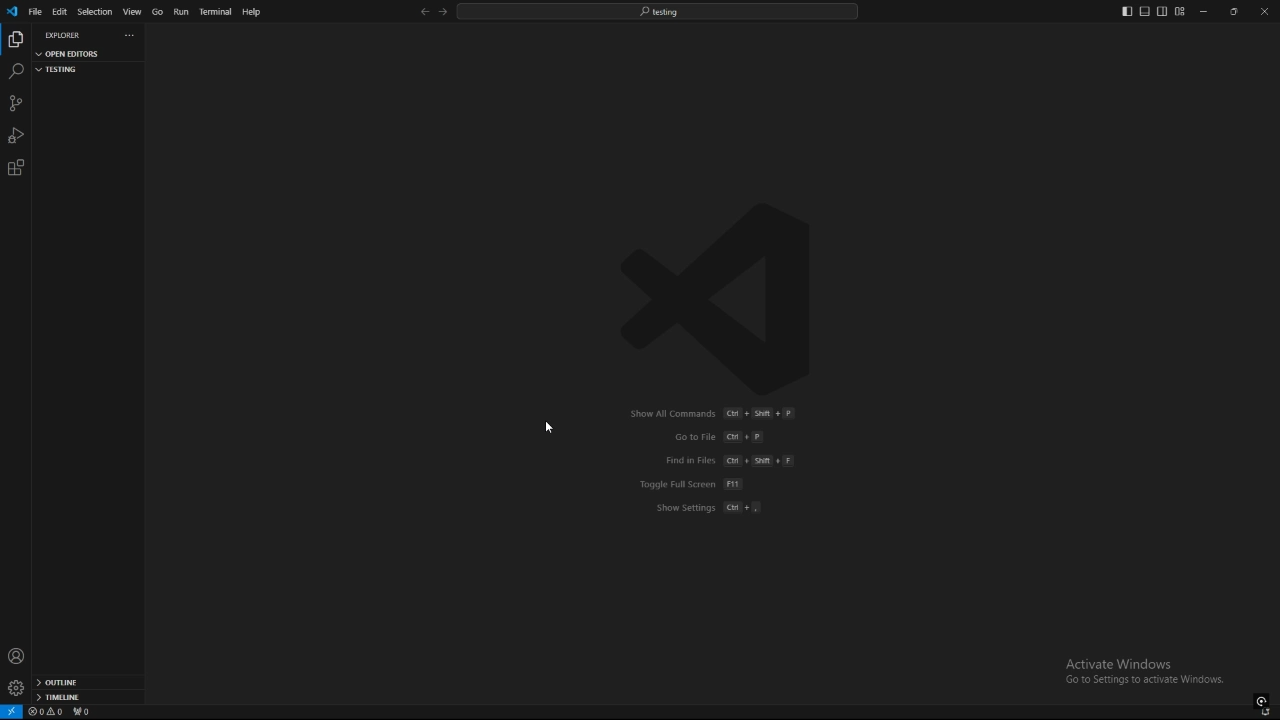 Image resolution: width=1280 pixels, height=720 pixels. Describe the element at coordinates (1262, 10) in the screenshot. I see `close` at that location.